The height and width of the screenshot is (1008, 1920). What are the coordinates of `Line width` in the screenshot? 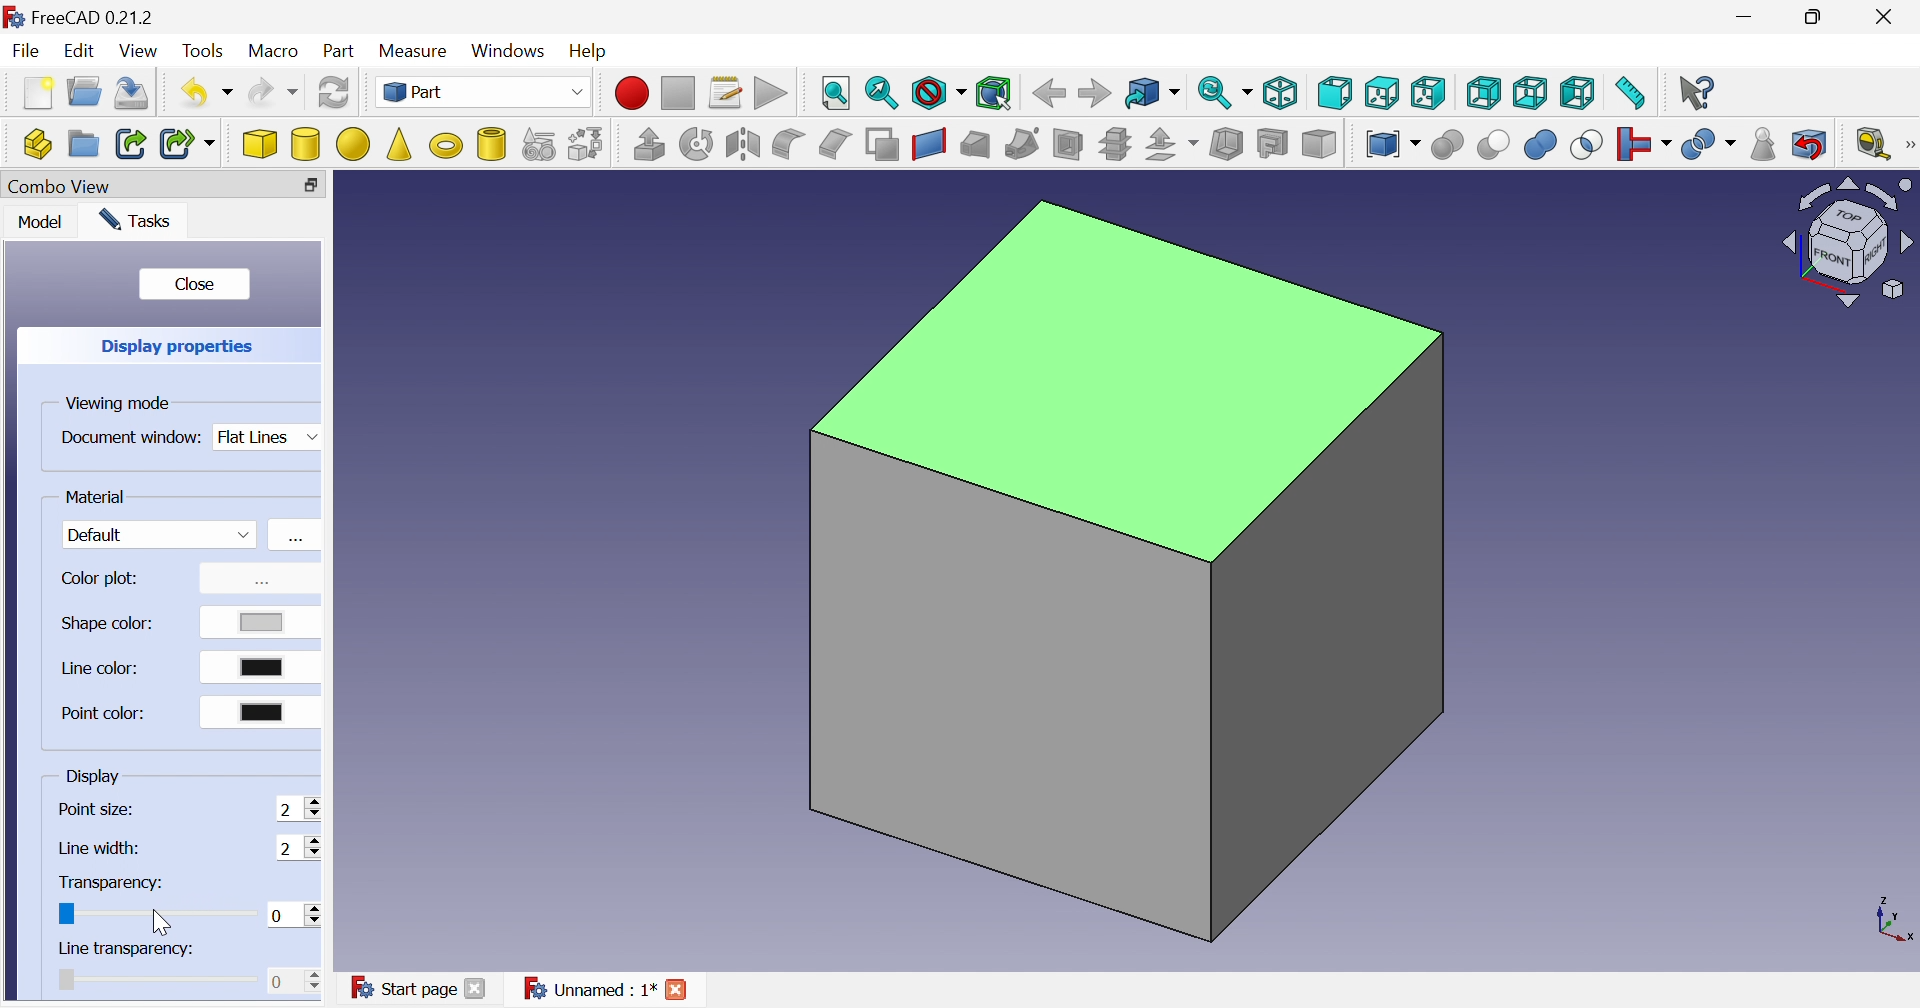 It's located at (101, 847).